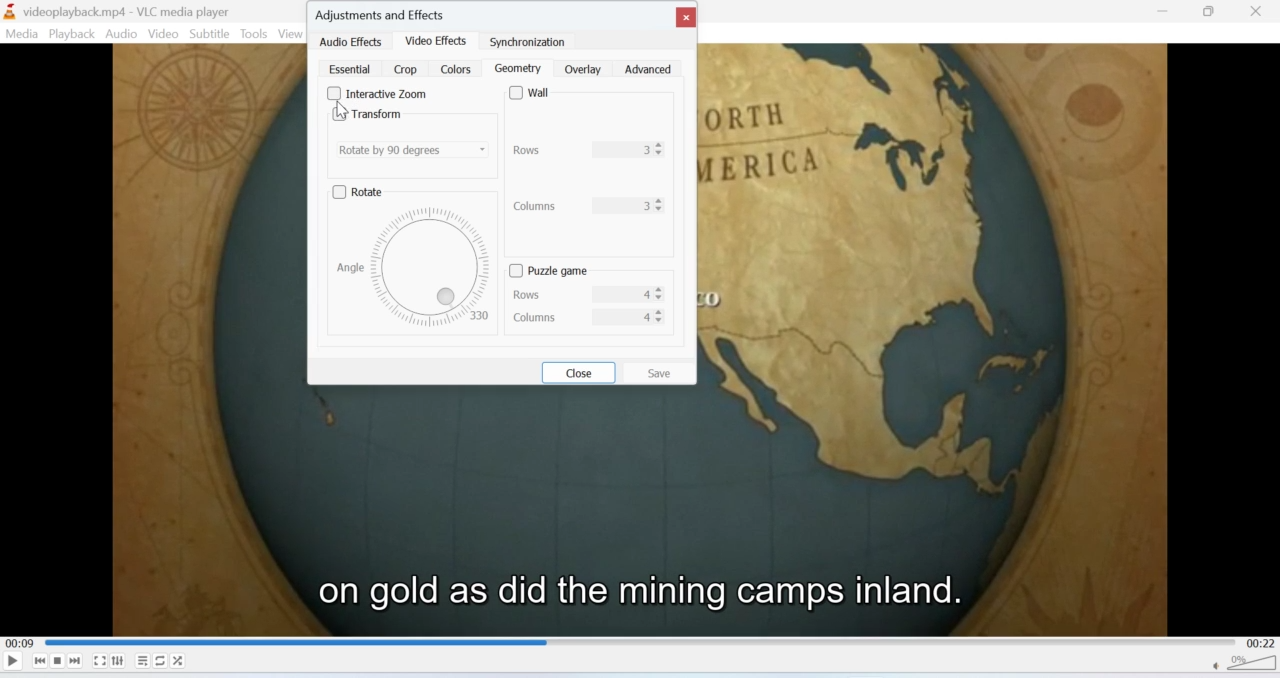 This screenshot has height=678, width=1280. What do you see at coordinates (122, 34) in the screenshot?
I see `Audio` at bounding box center [122, 34].